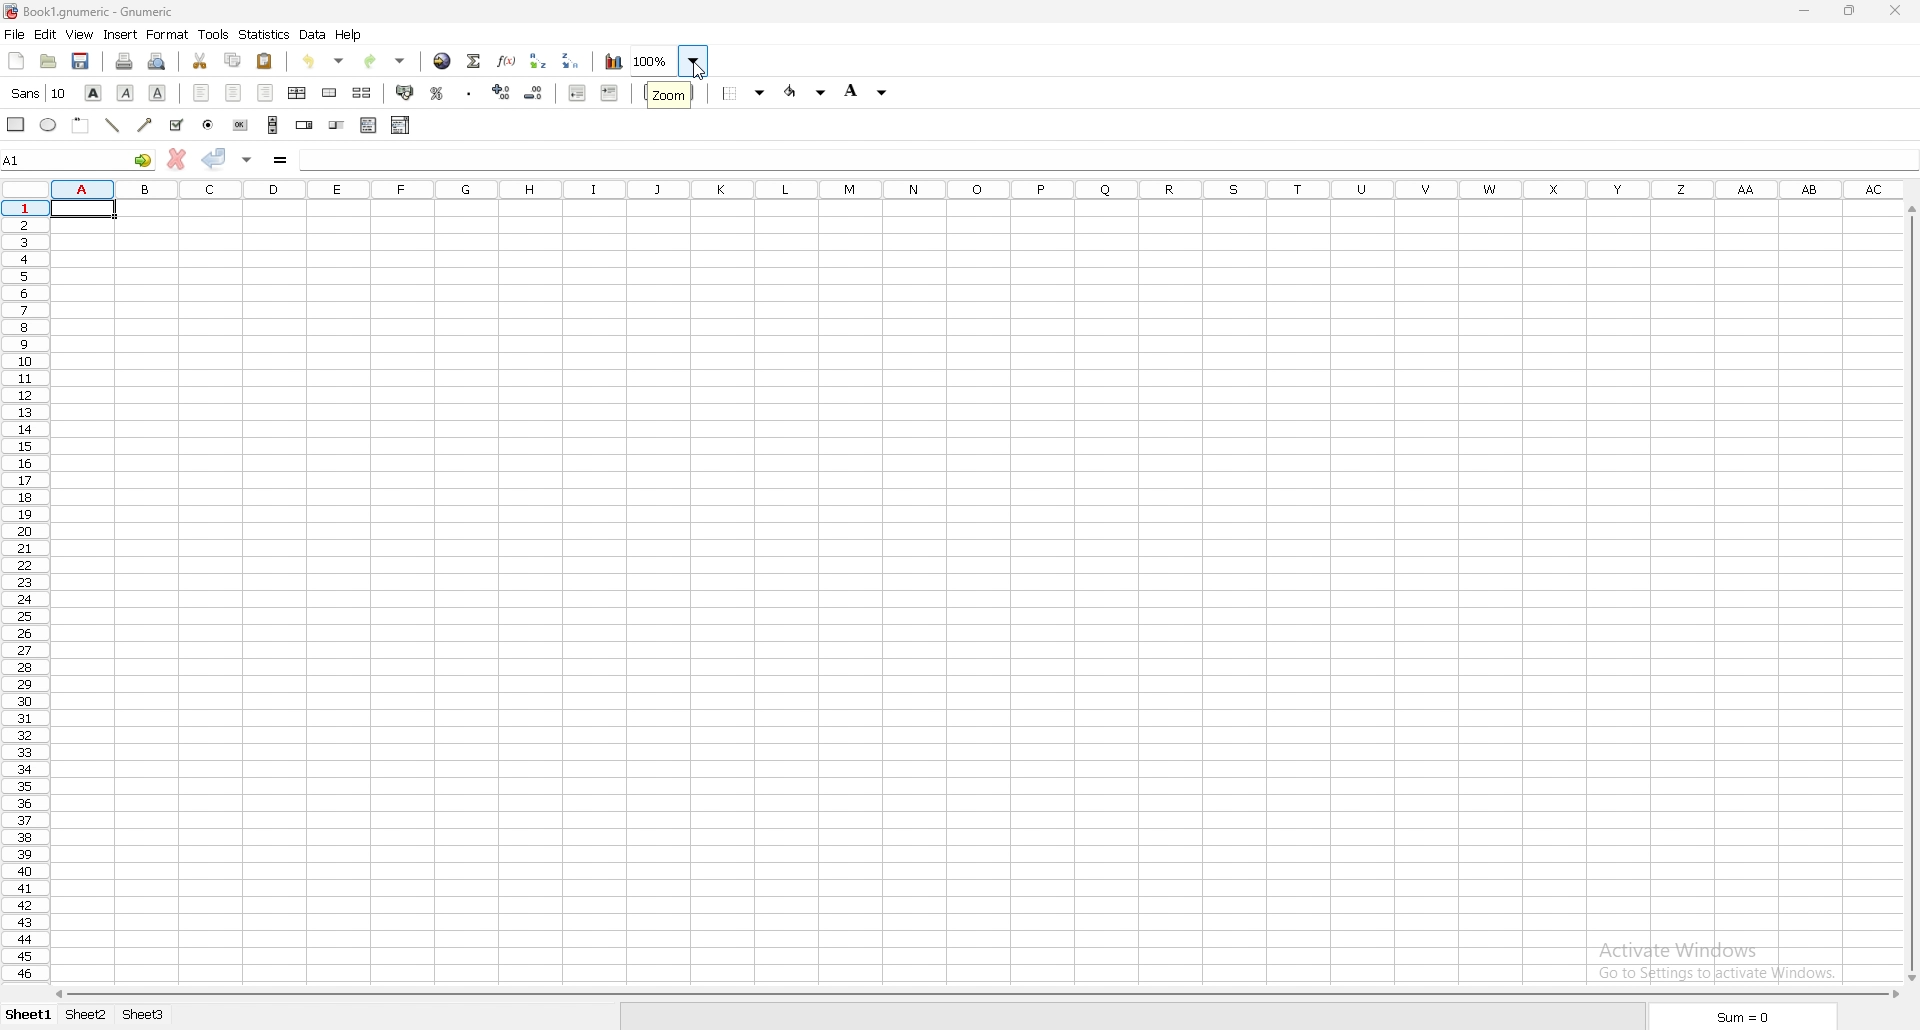 Image resolution: width=1920 pixels, height=1030 pixels. I want to click on scroll bar, so click(273, 125).